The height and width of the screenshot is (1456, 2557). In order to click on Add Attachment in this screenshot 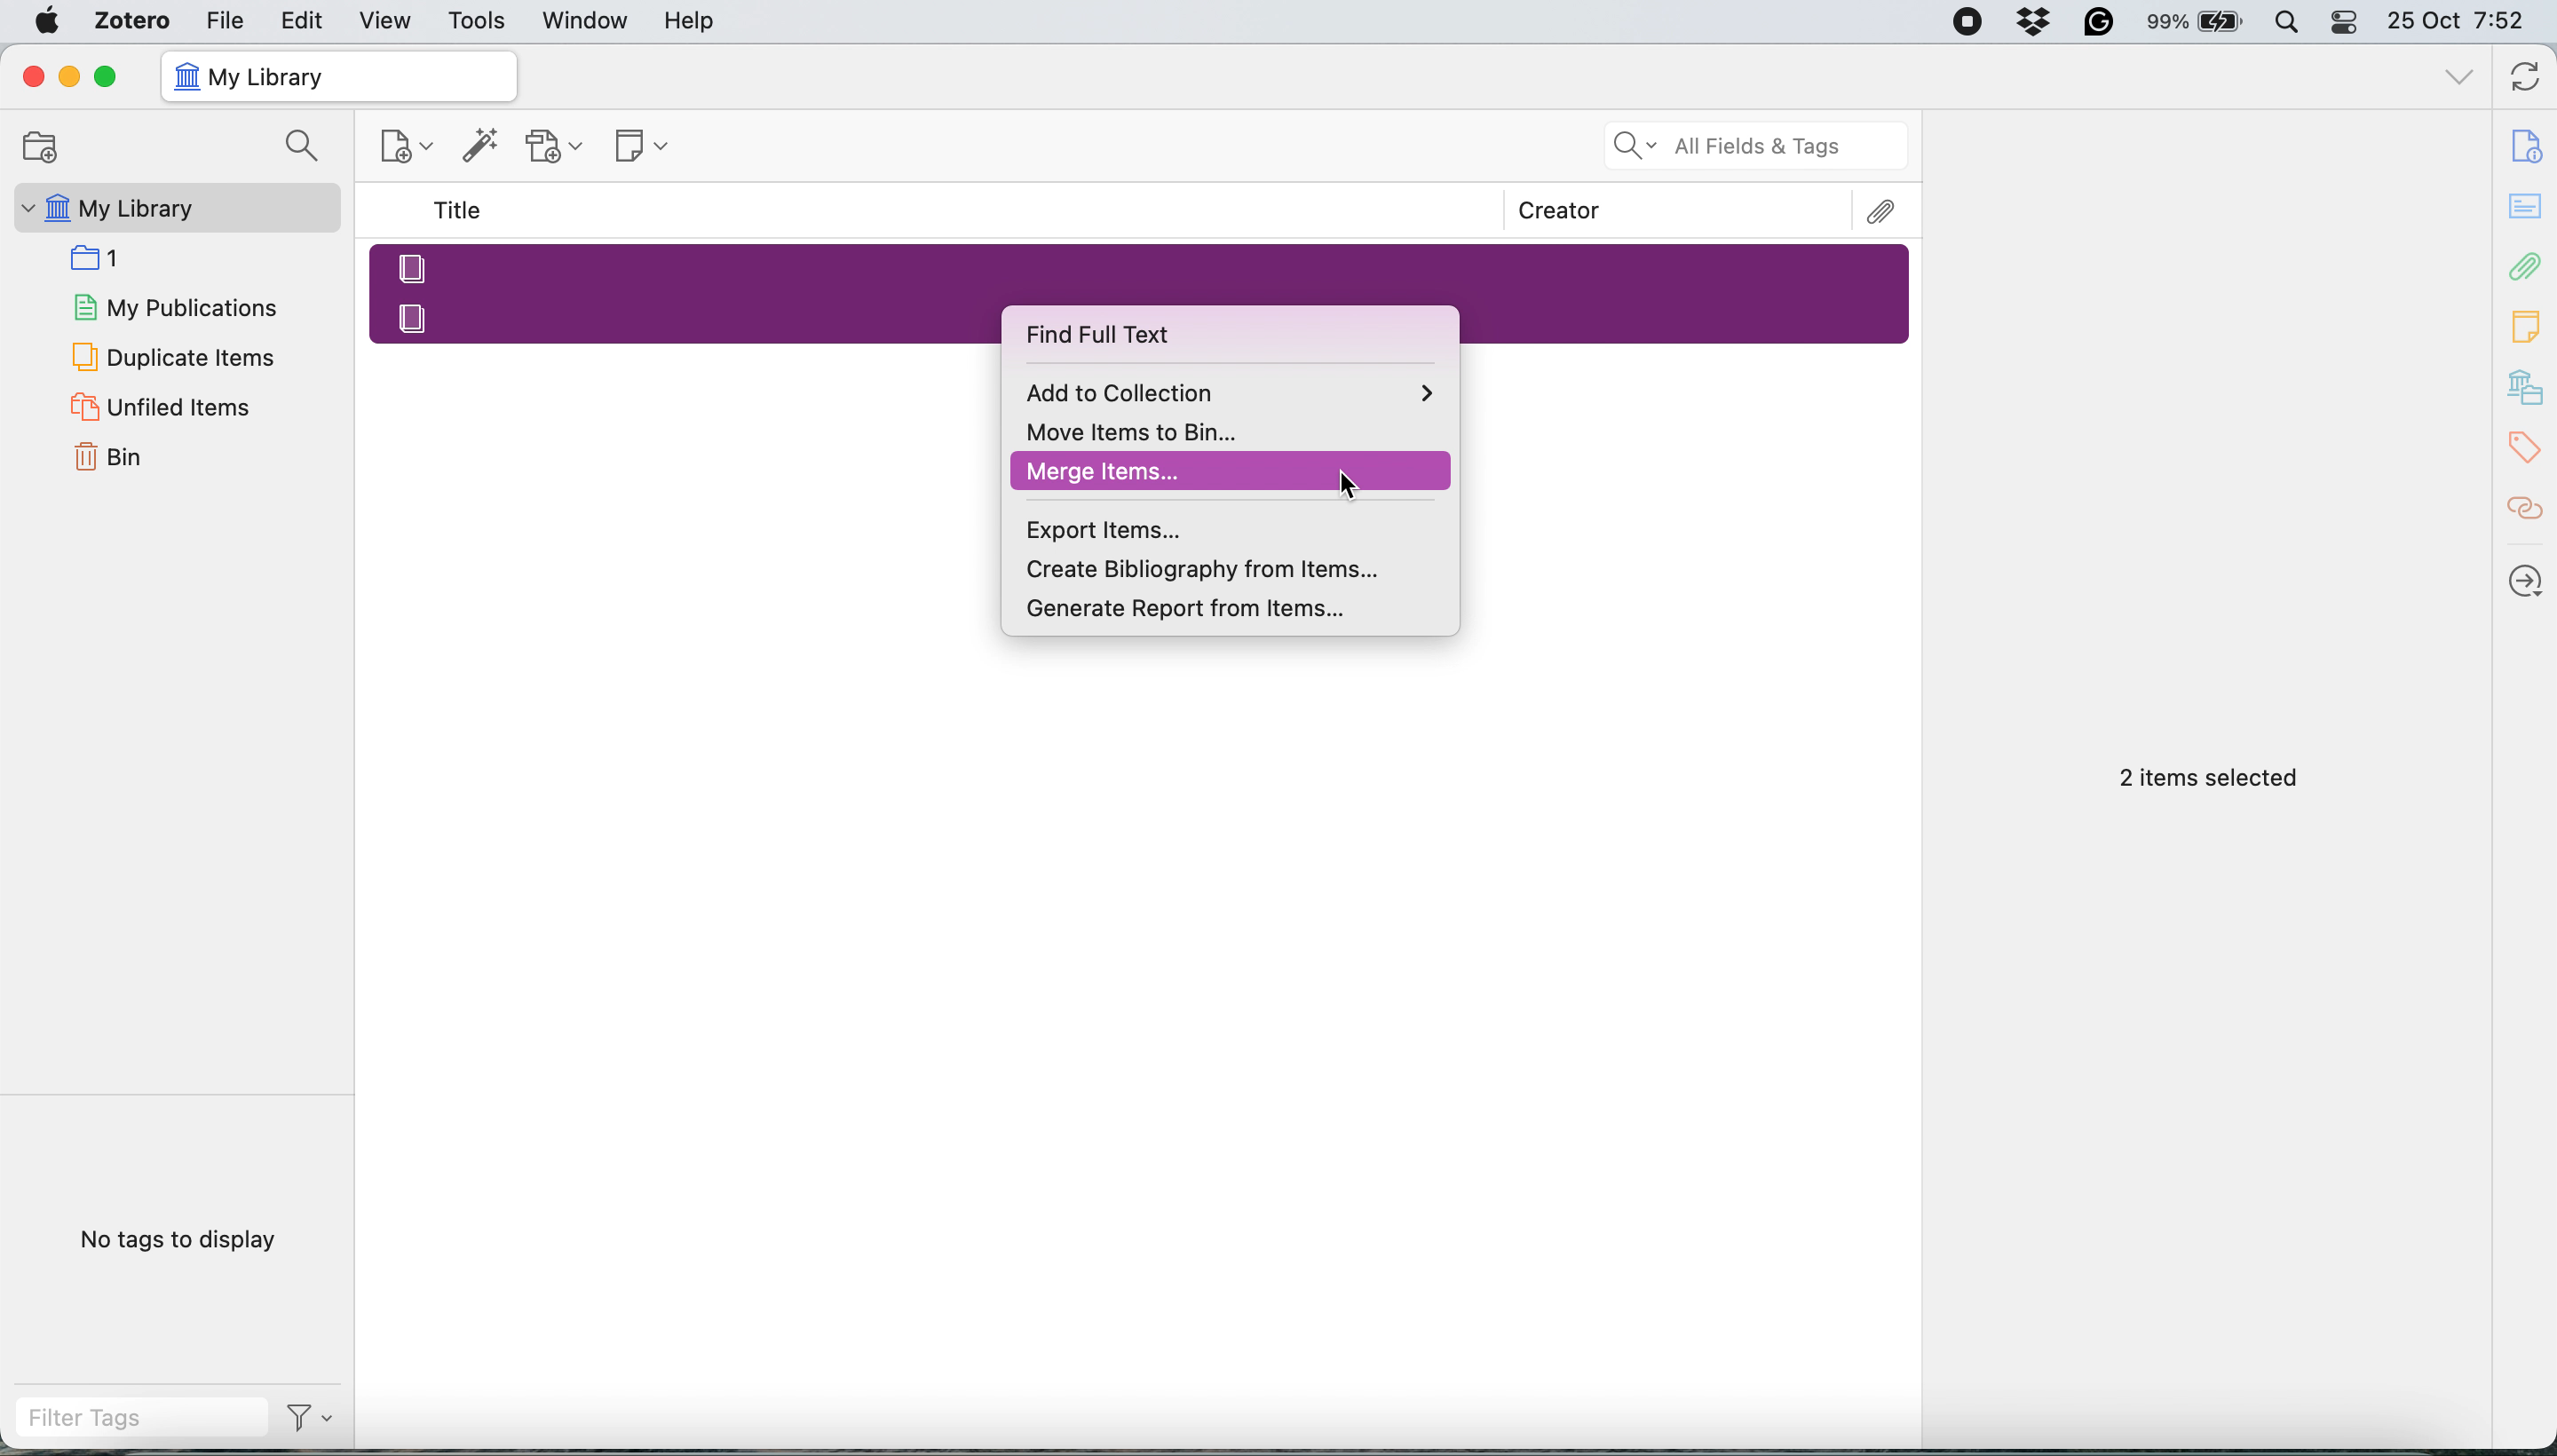, I will do `click(555, 147)`.